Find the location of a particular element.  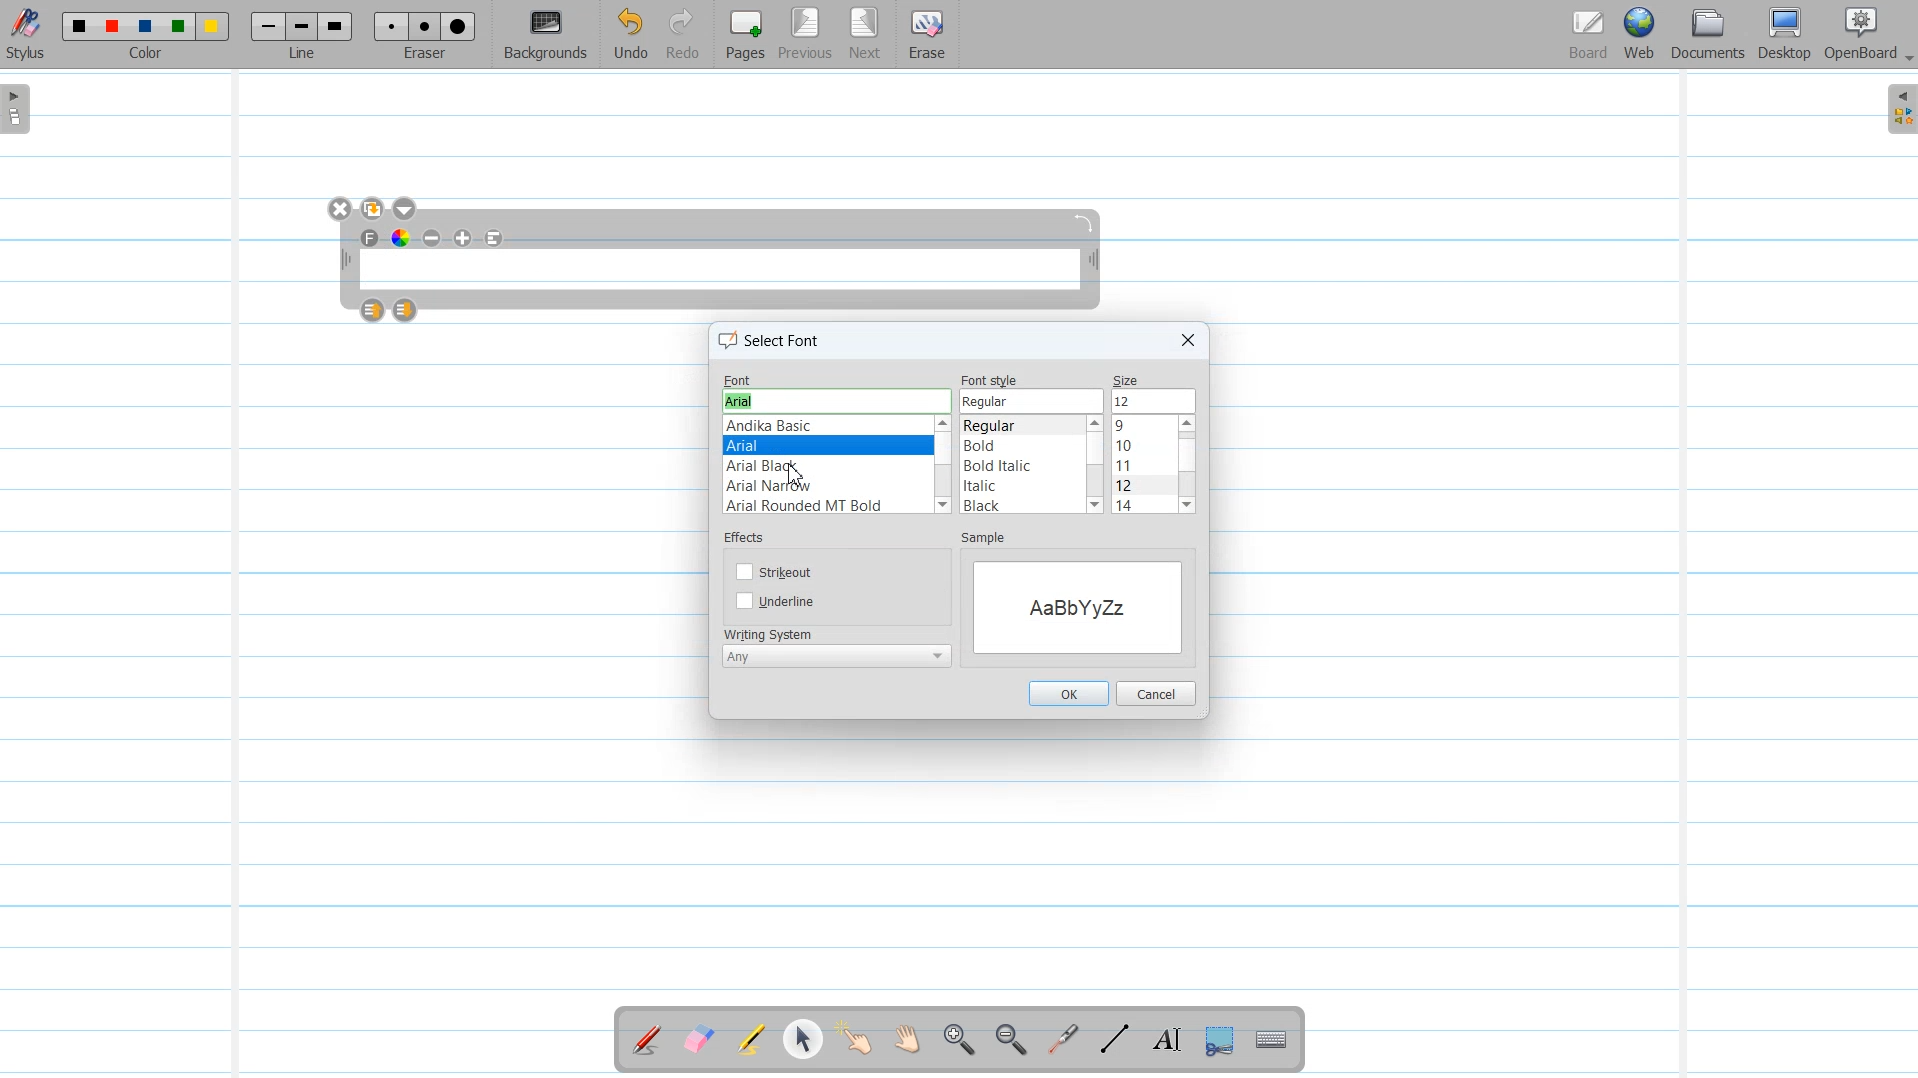

Duplicate text  is located at coordinates (374, 209).